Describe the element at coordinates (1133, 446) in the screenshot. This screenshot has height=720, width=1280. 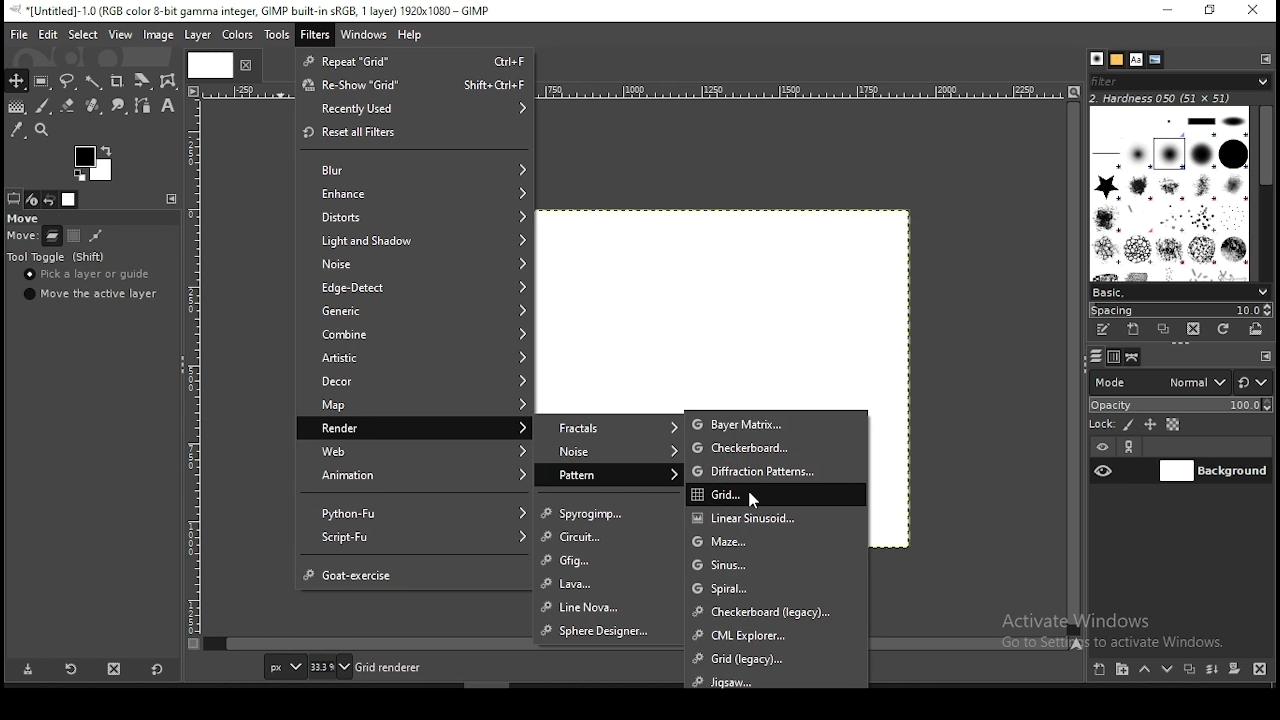
I see `link` at that location.